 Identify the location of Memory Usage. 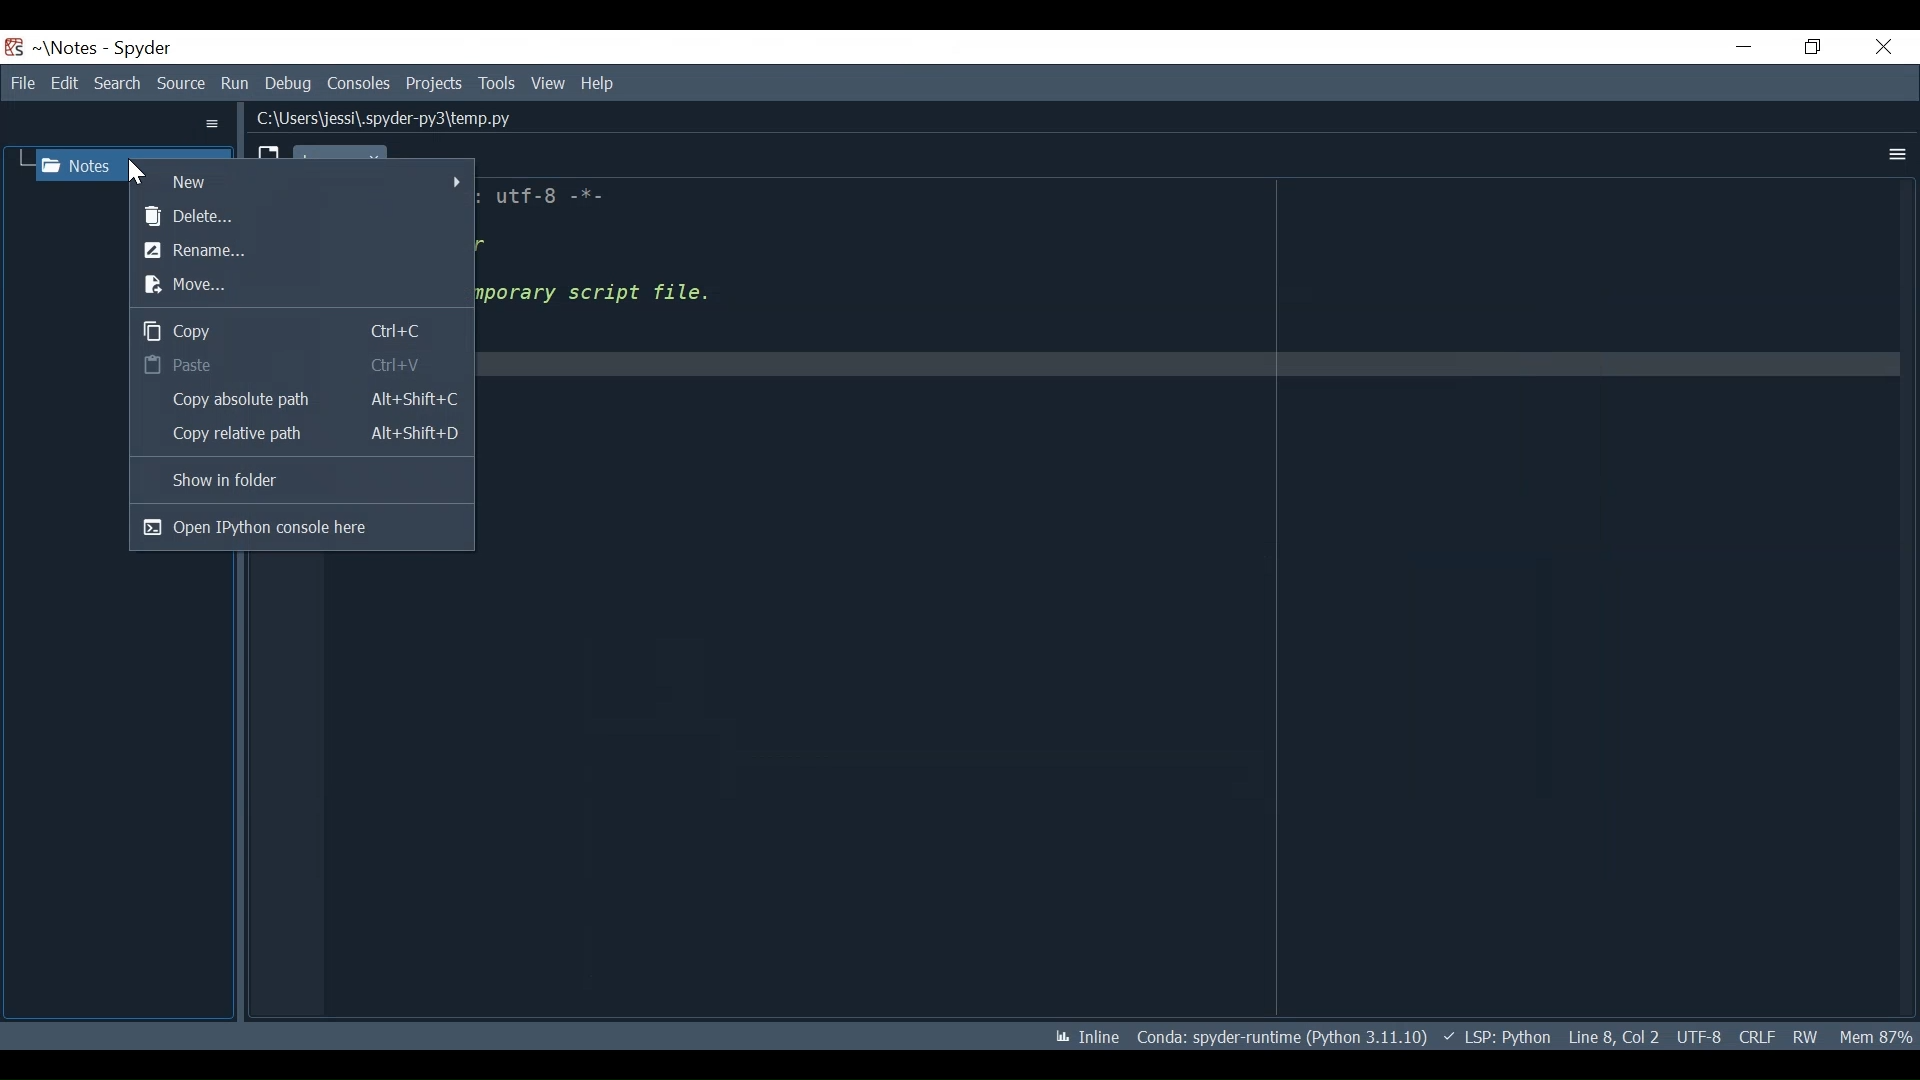
(1873, 1036).